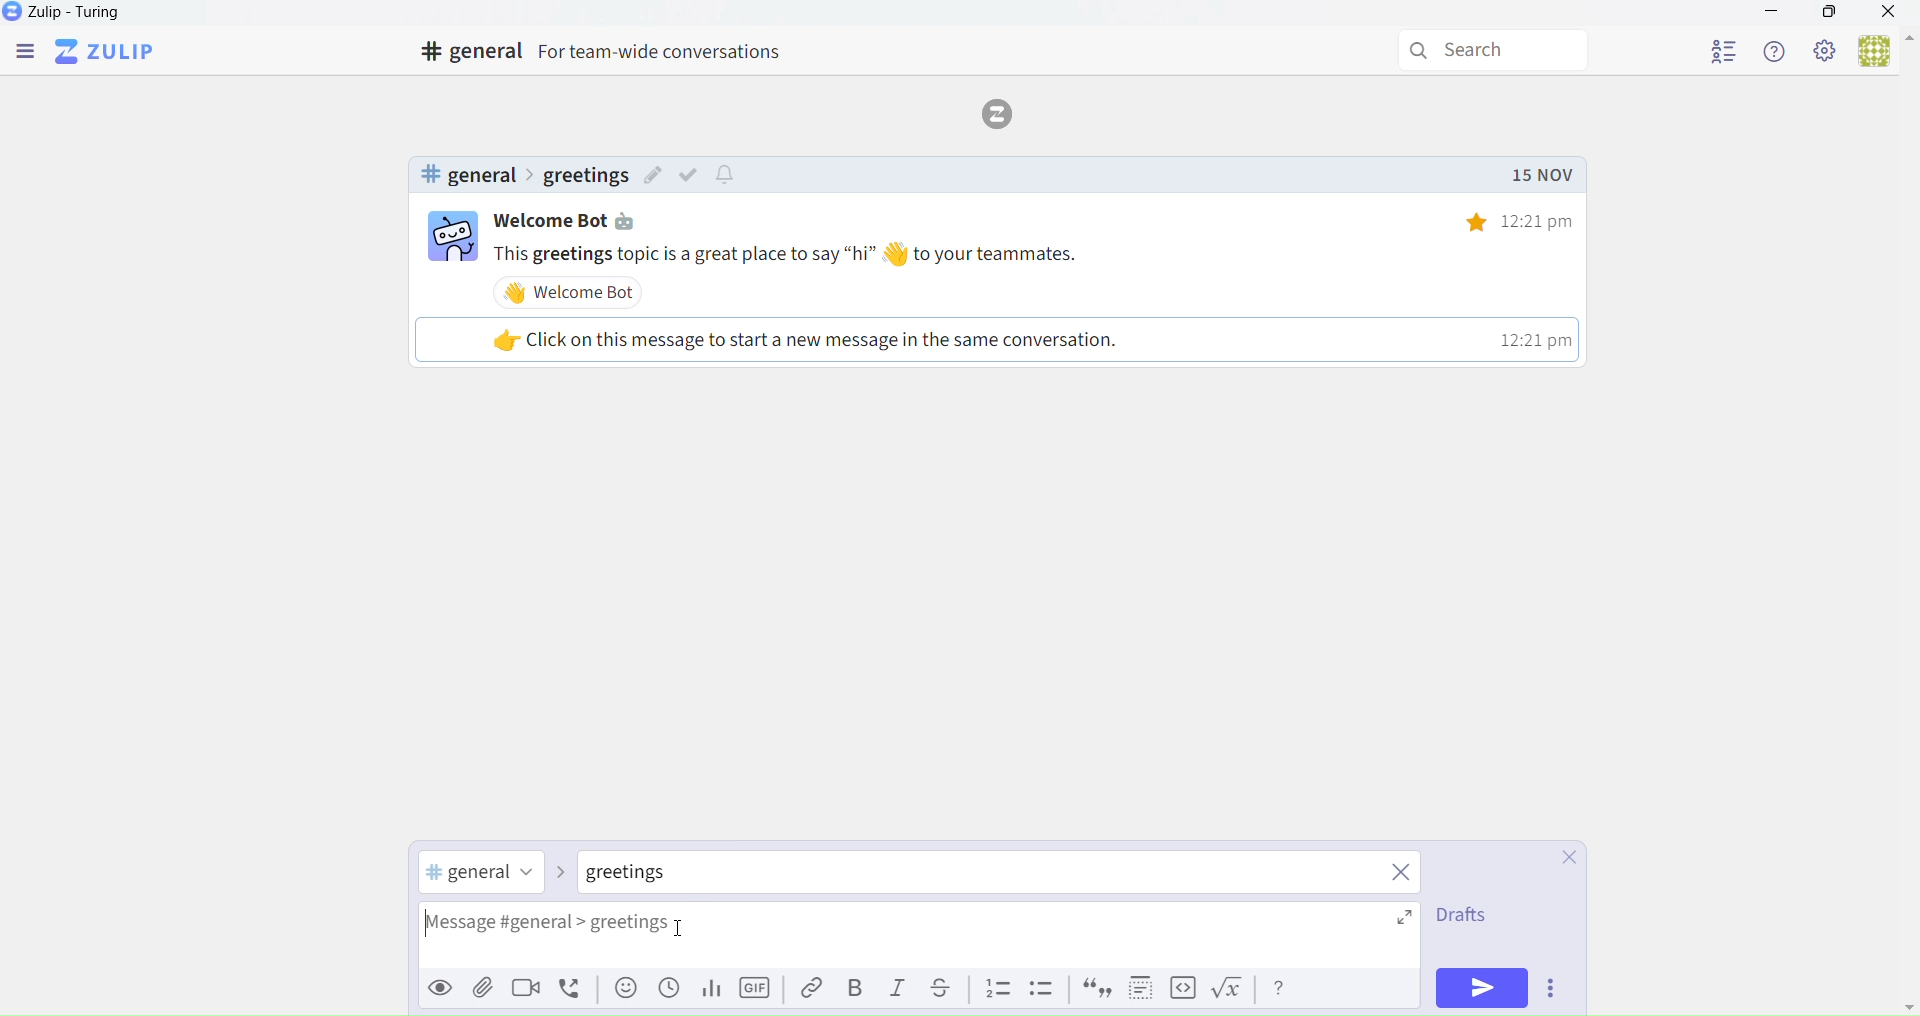  What do you see at coordinates (1497, 51) in the screenshot?
I see `Search` at bounding box center [1497, 51].